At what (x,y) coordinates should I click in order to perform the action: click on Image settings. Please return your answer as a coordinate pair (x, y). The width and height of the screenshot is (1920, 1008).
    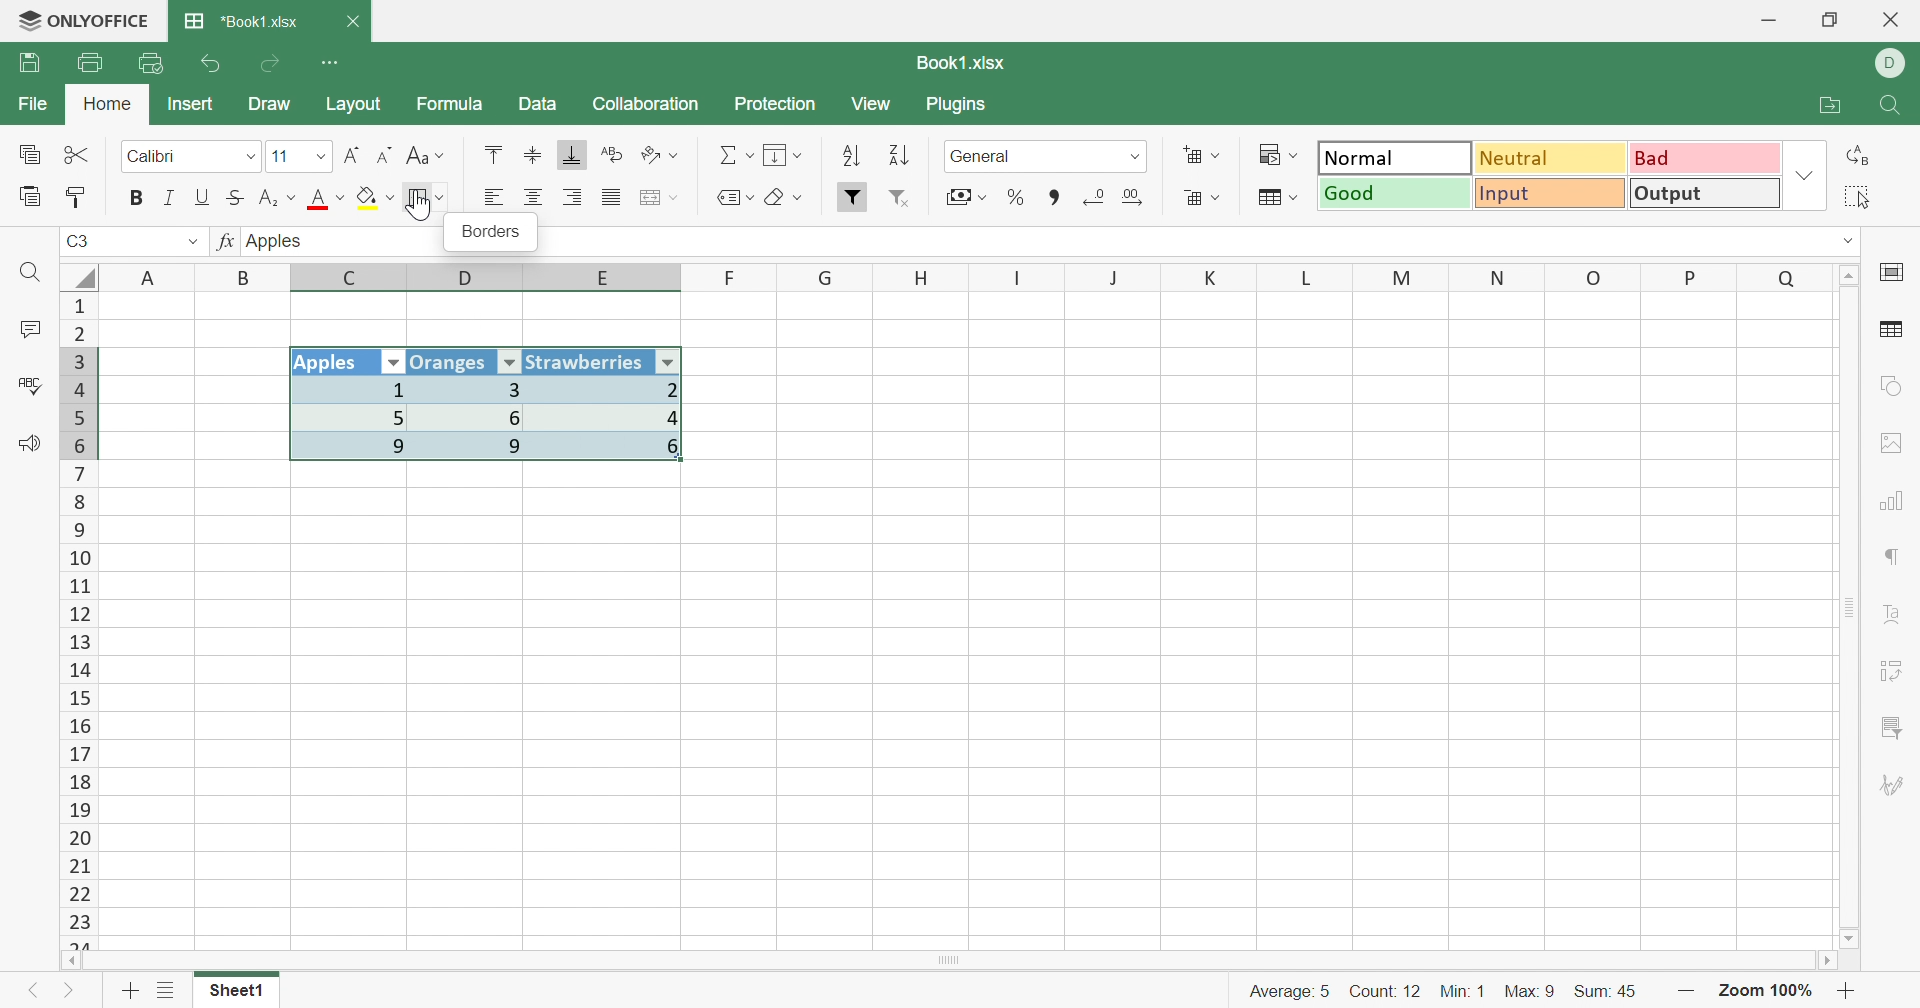
    Looking at the image, I should click on (1898, 443).